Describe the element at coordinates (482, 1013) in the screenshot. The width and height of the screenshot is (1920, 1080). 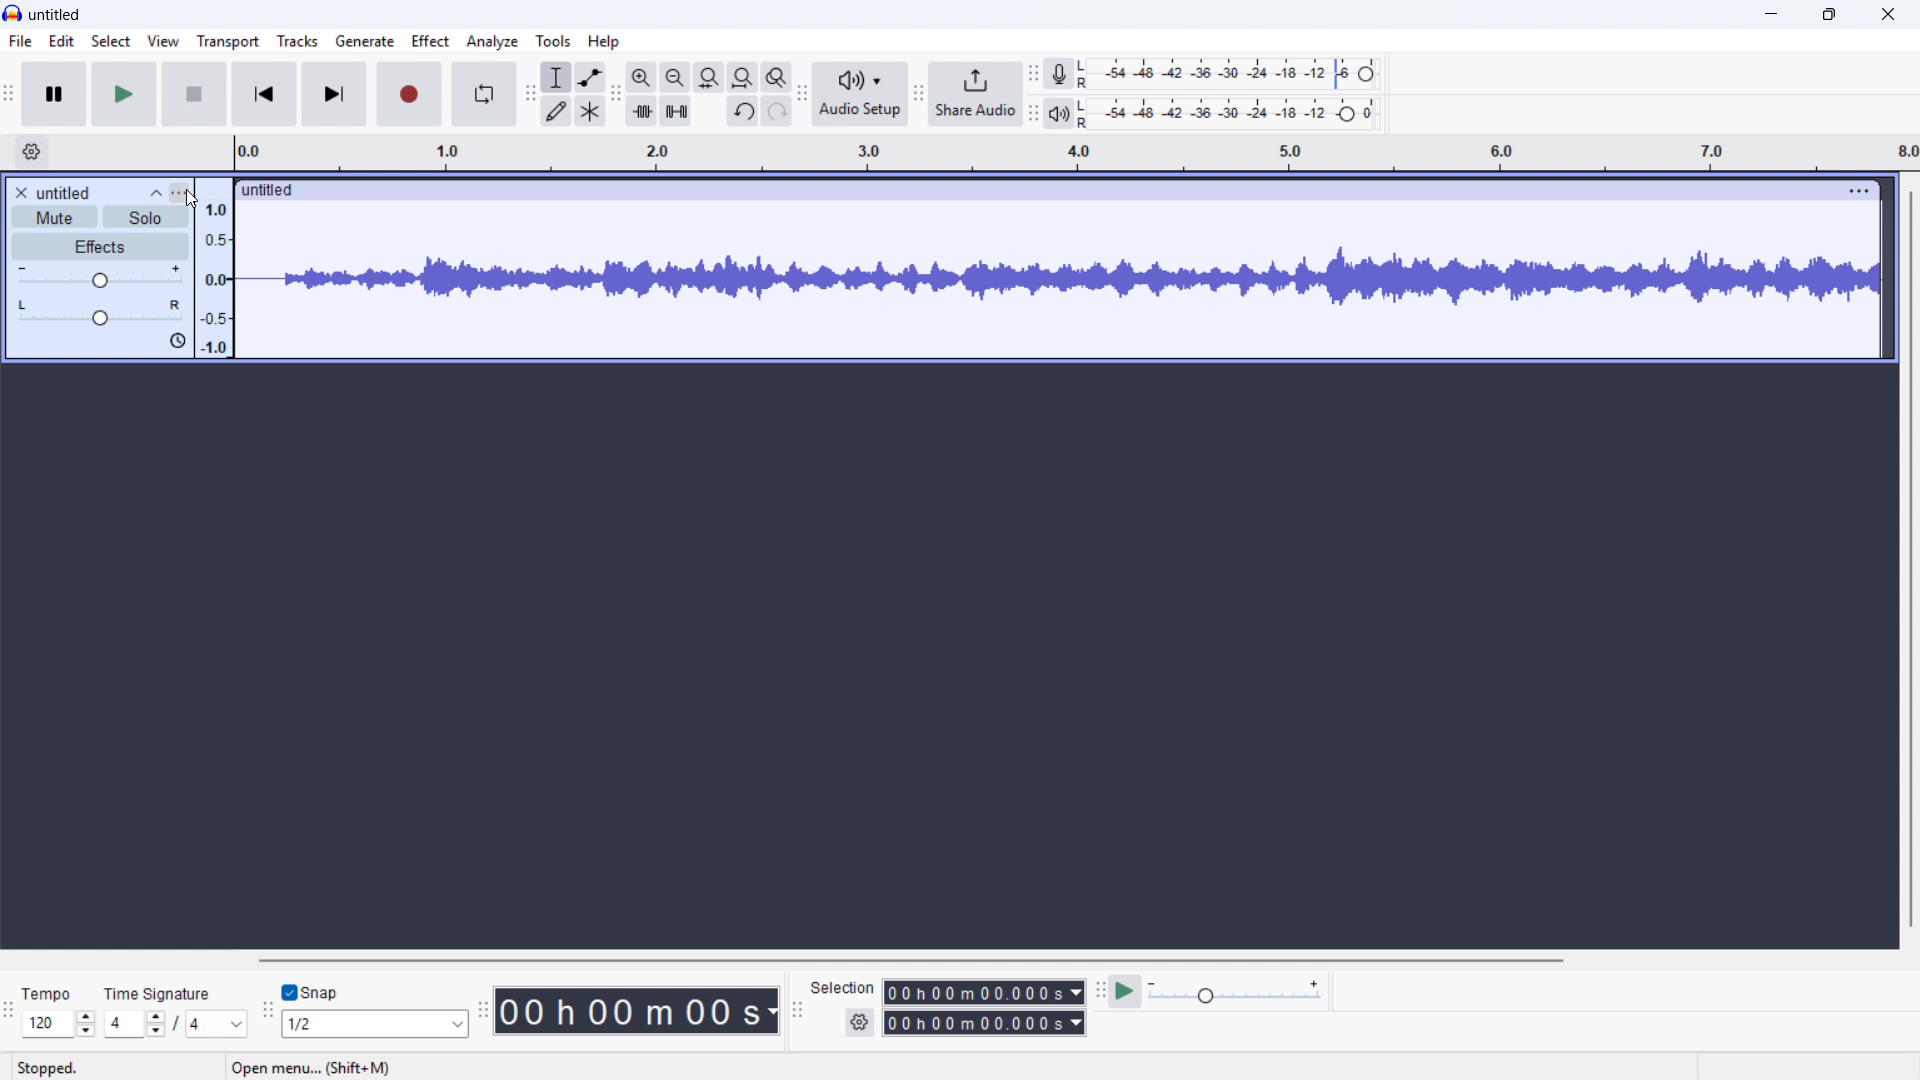
I see `Time toolbar ` at that location.